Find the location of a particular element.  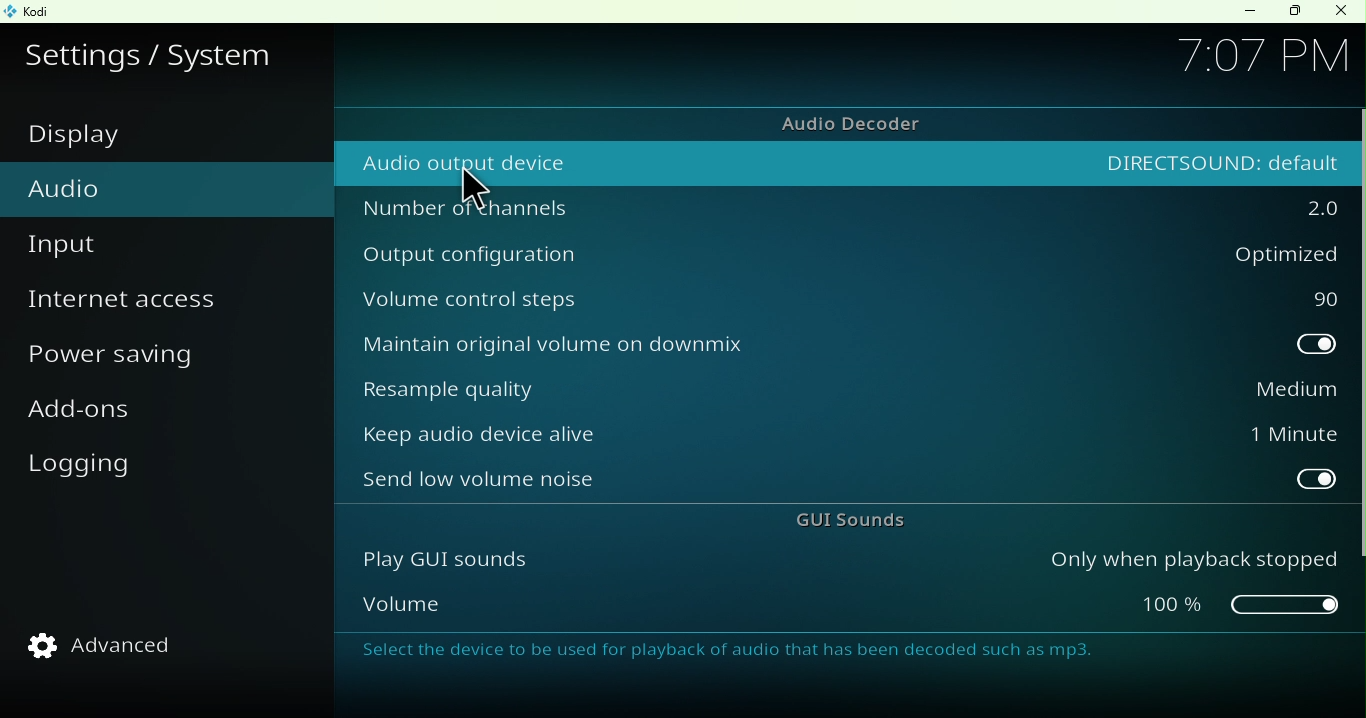

toggle is located at coordinates (1221, 346).